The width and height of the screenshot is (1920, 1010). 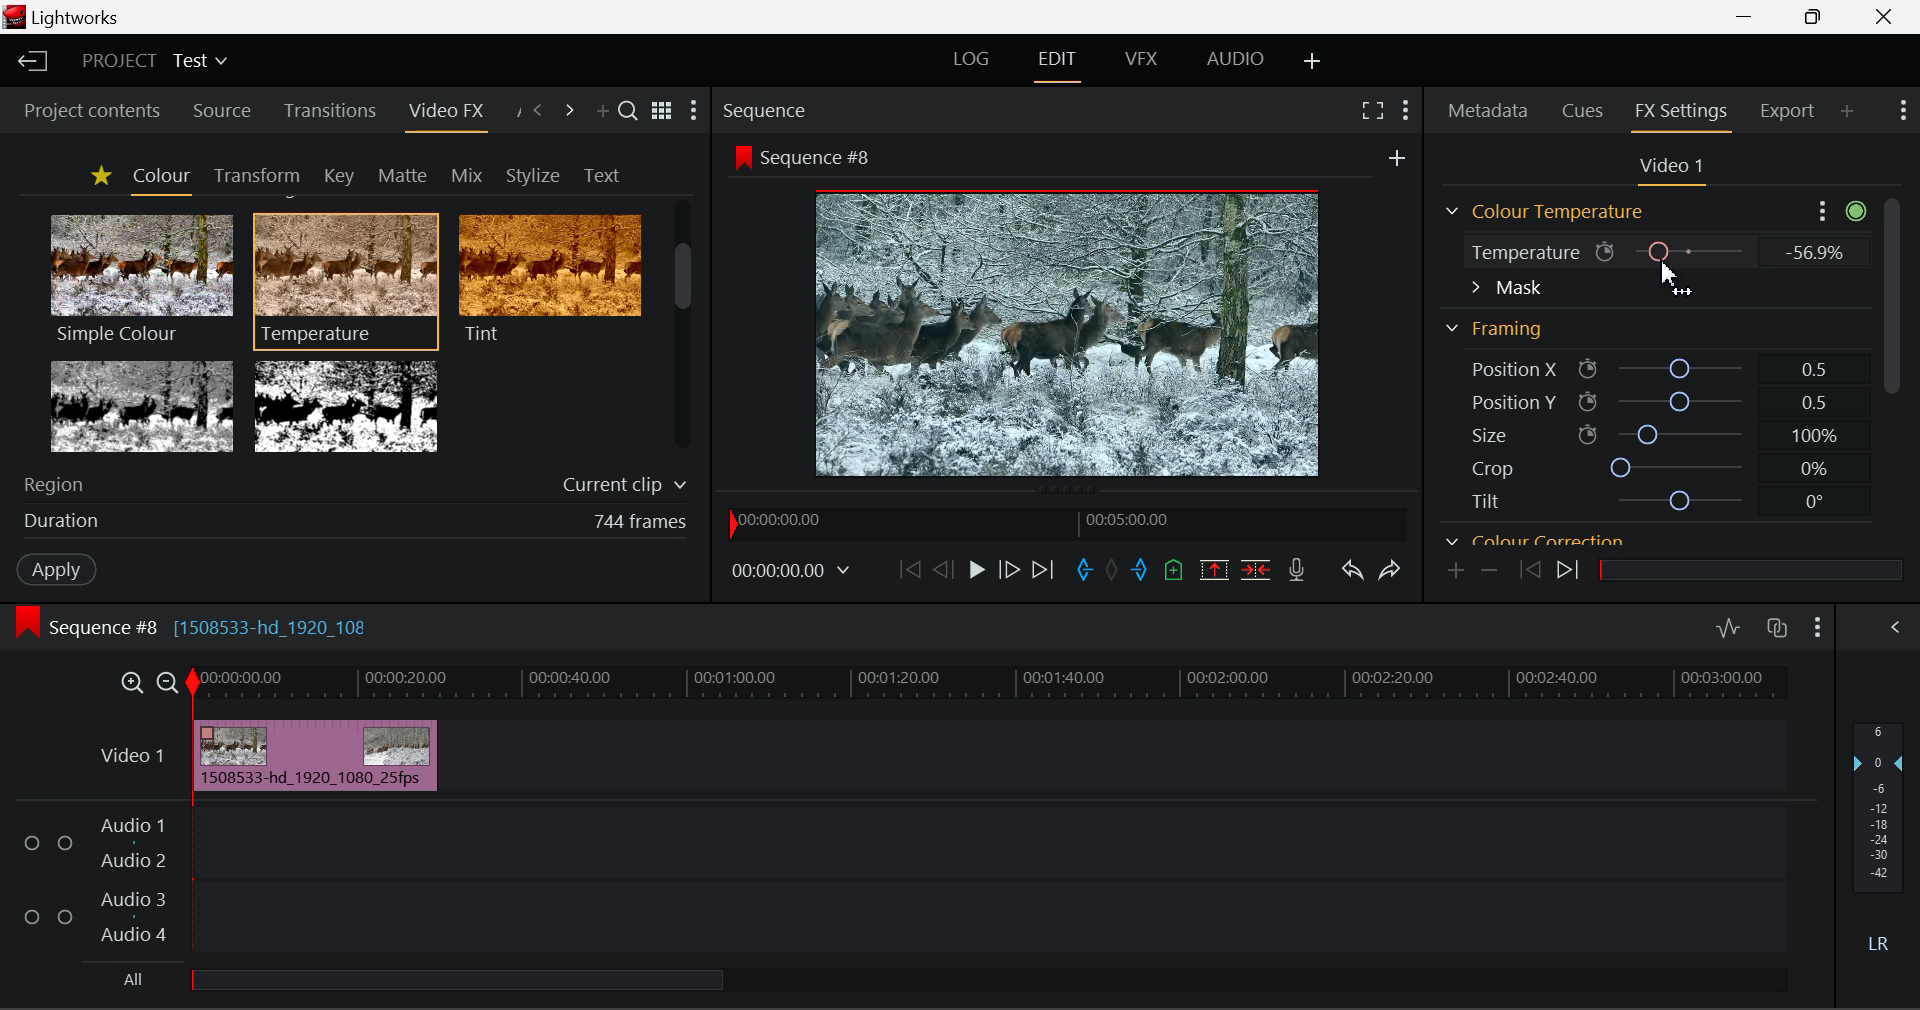 I want to click on Colour correction, so click(x=1535, y=537).